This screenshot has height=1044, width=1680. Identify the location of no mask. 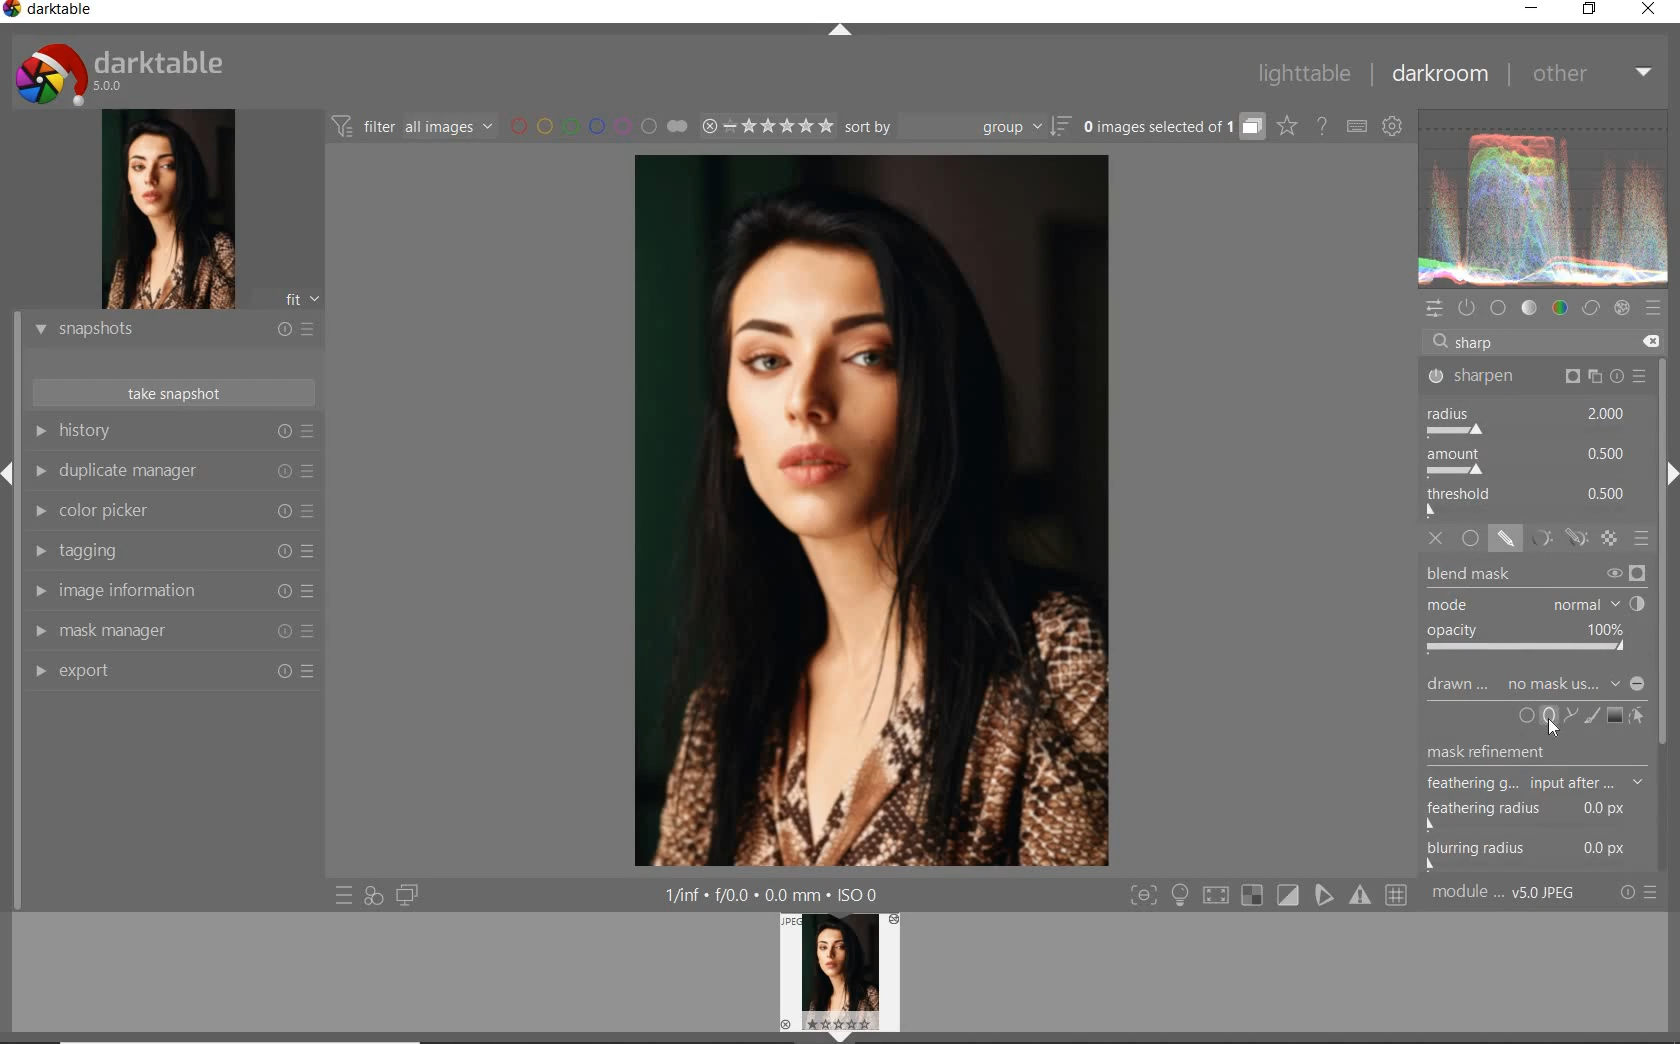
(1552, 683).